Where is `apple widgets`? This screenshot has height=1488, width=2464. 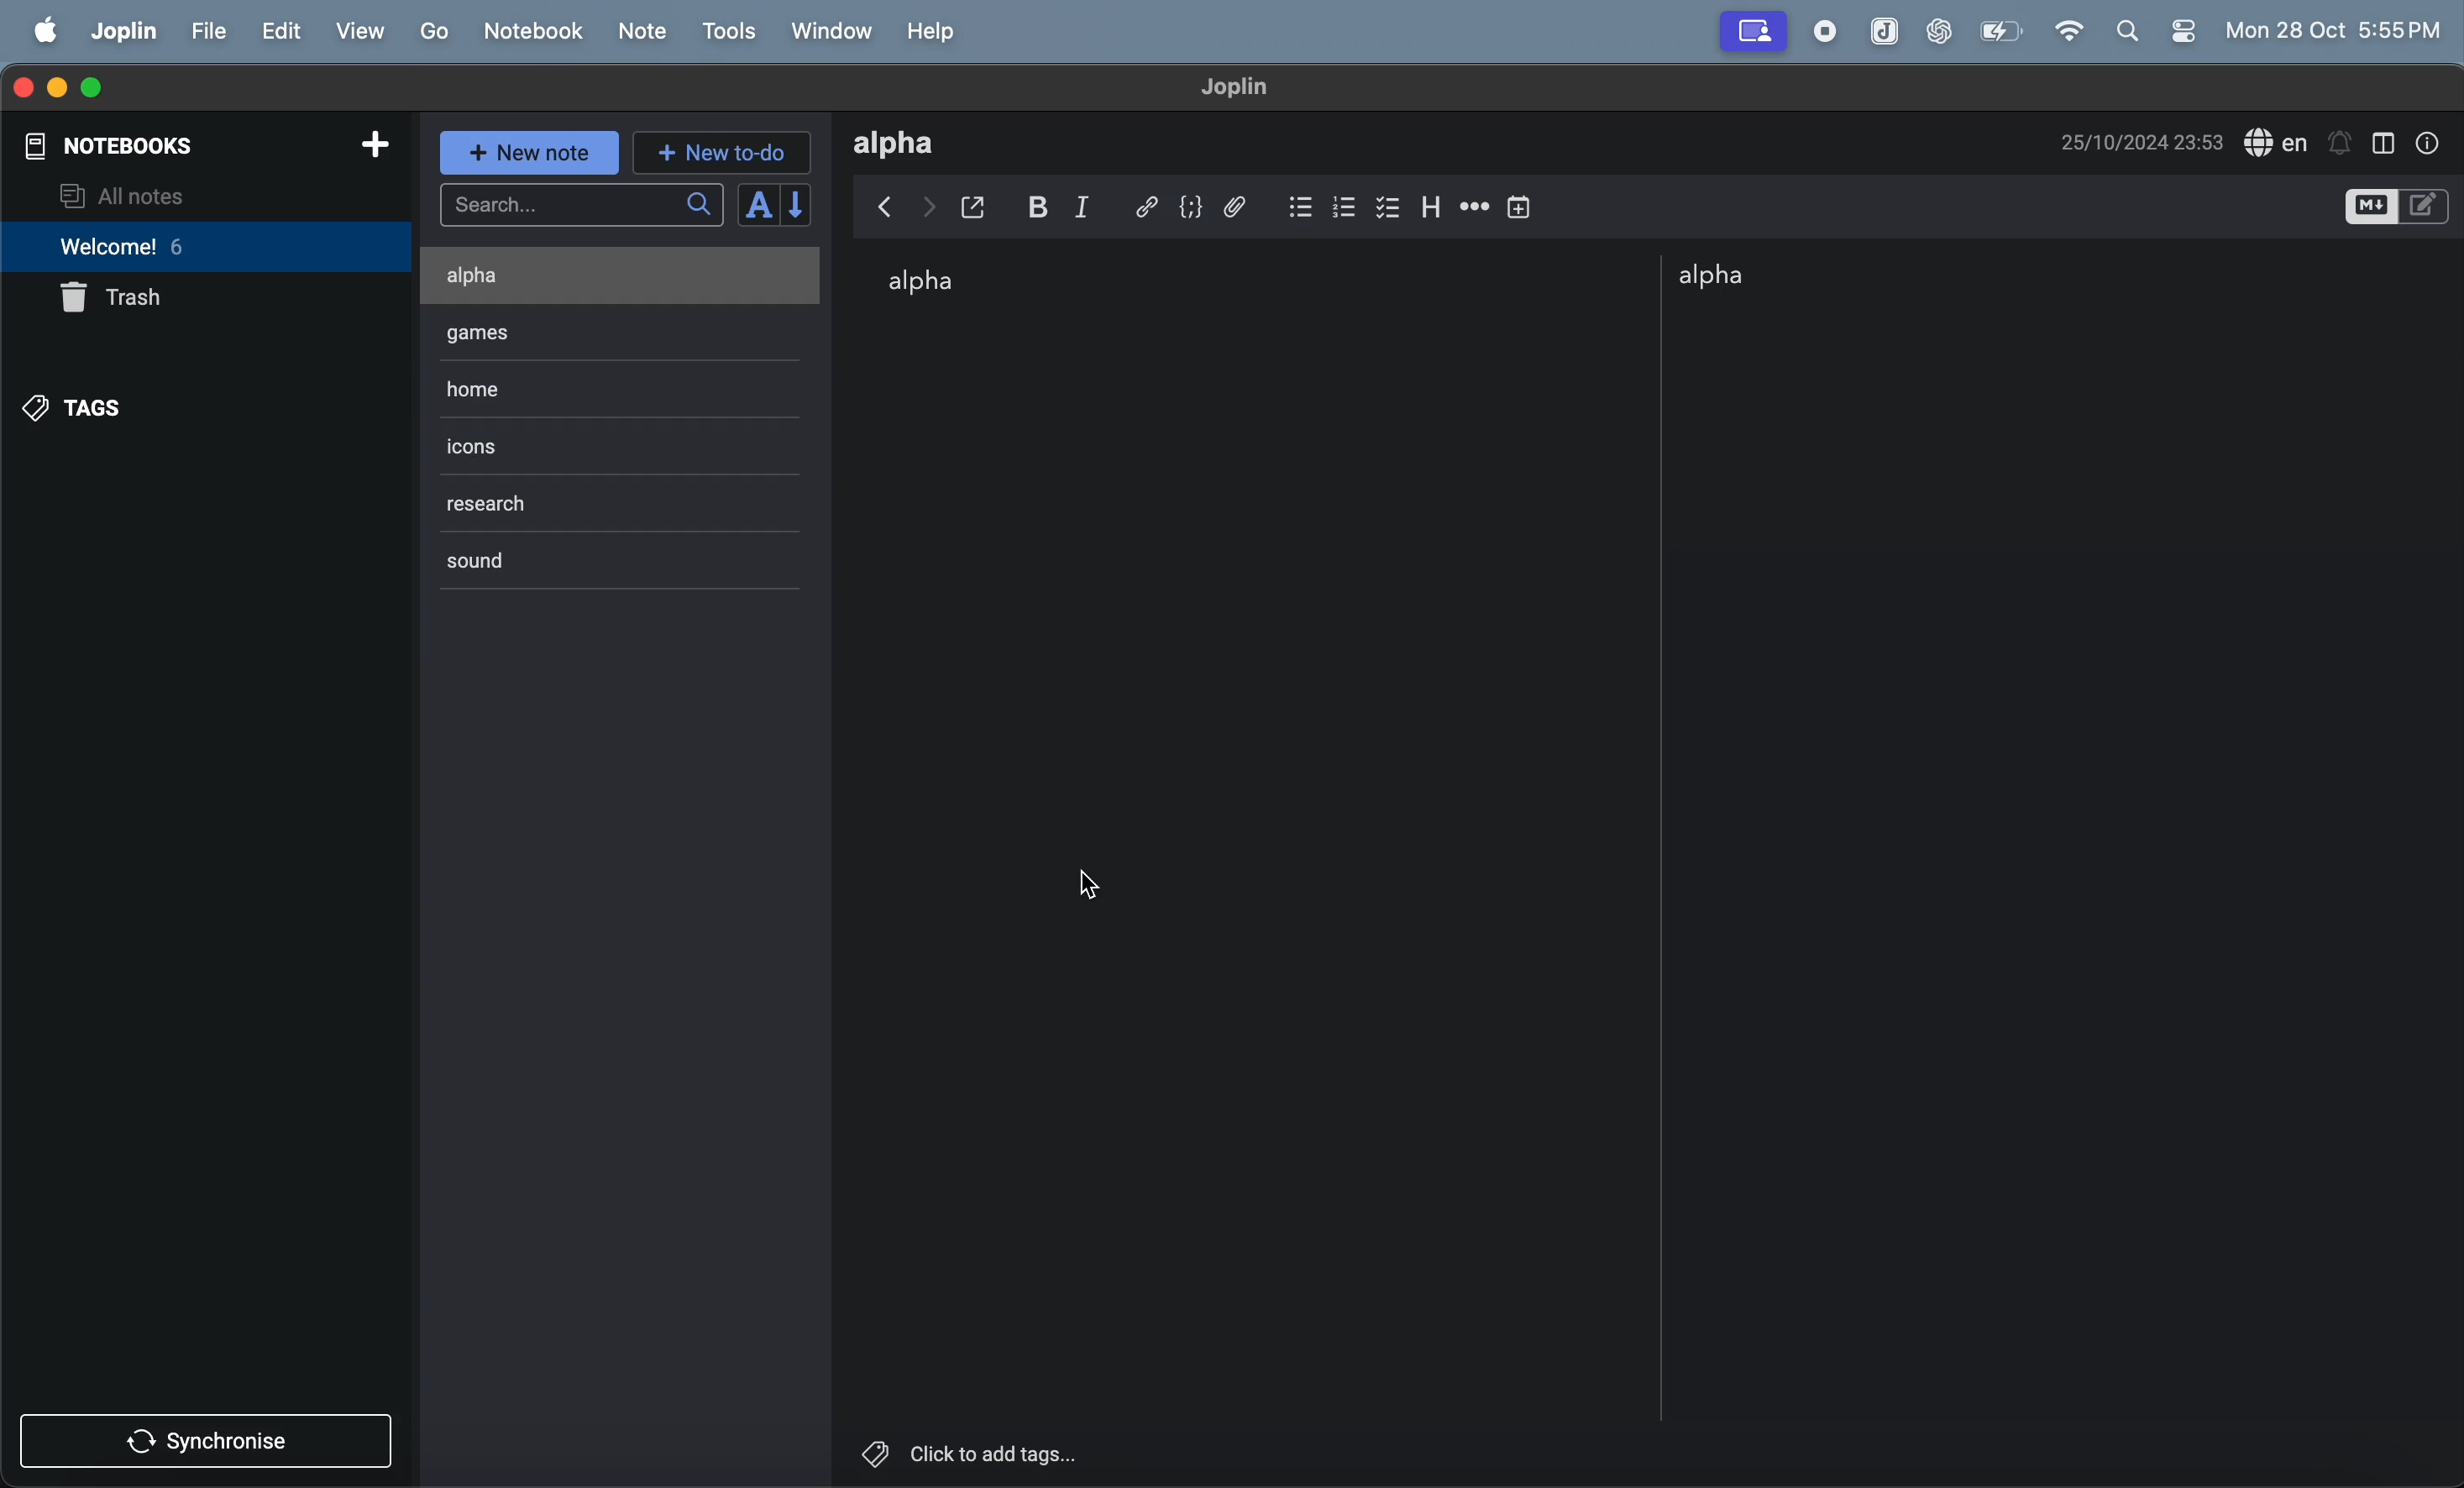
apple widgets is located at coordinates (2161, 34).